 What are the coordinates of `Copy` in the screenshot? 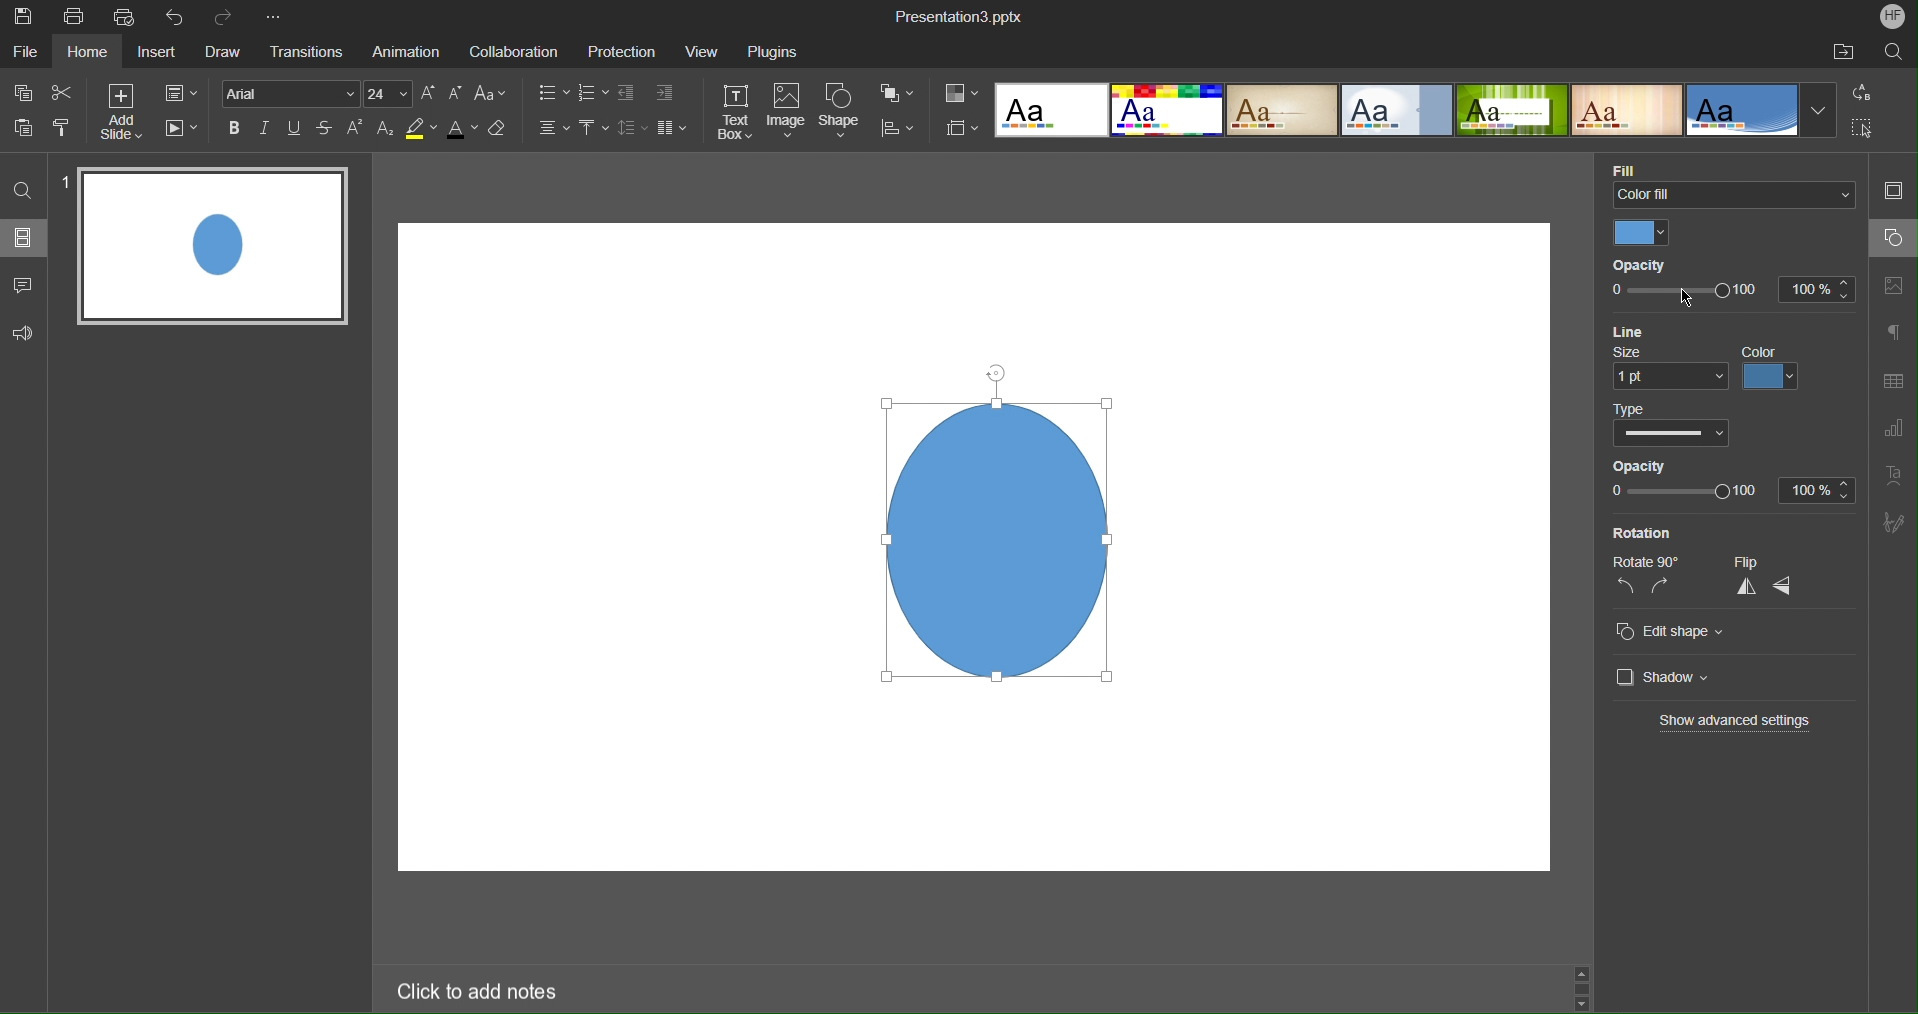 It's located at (24, 92).